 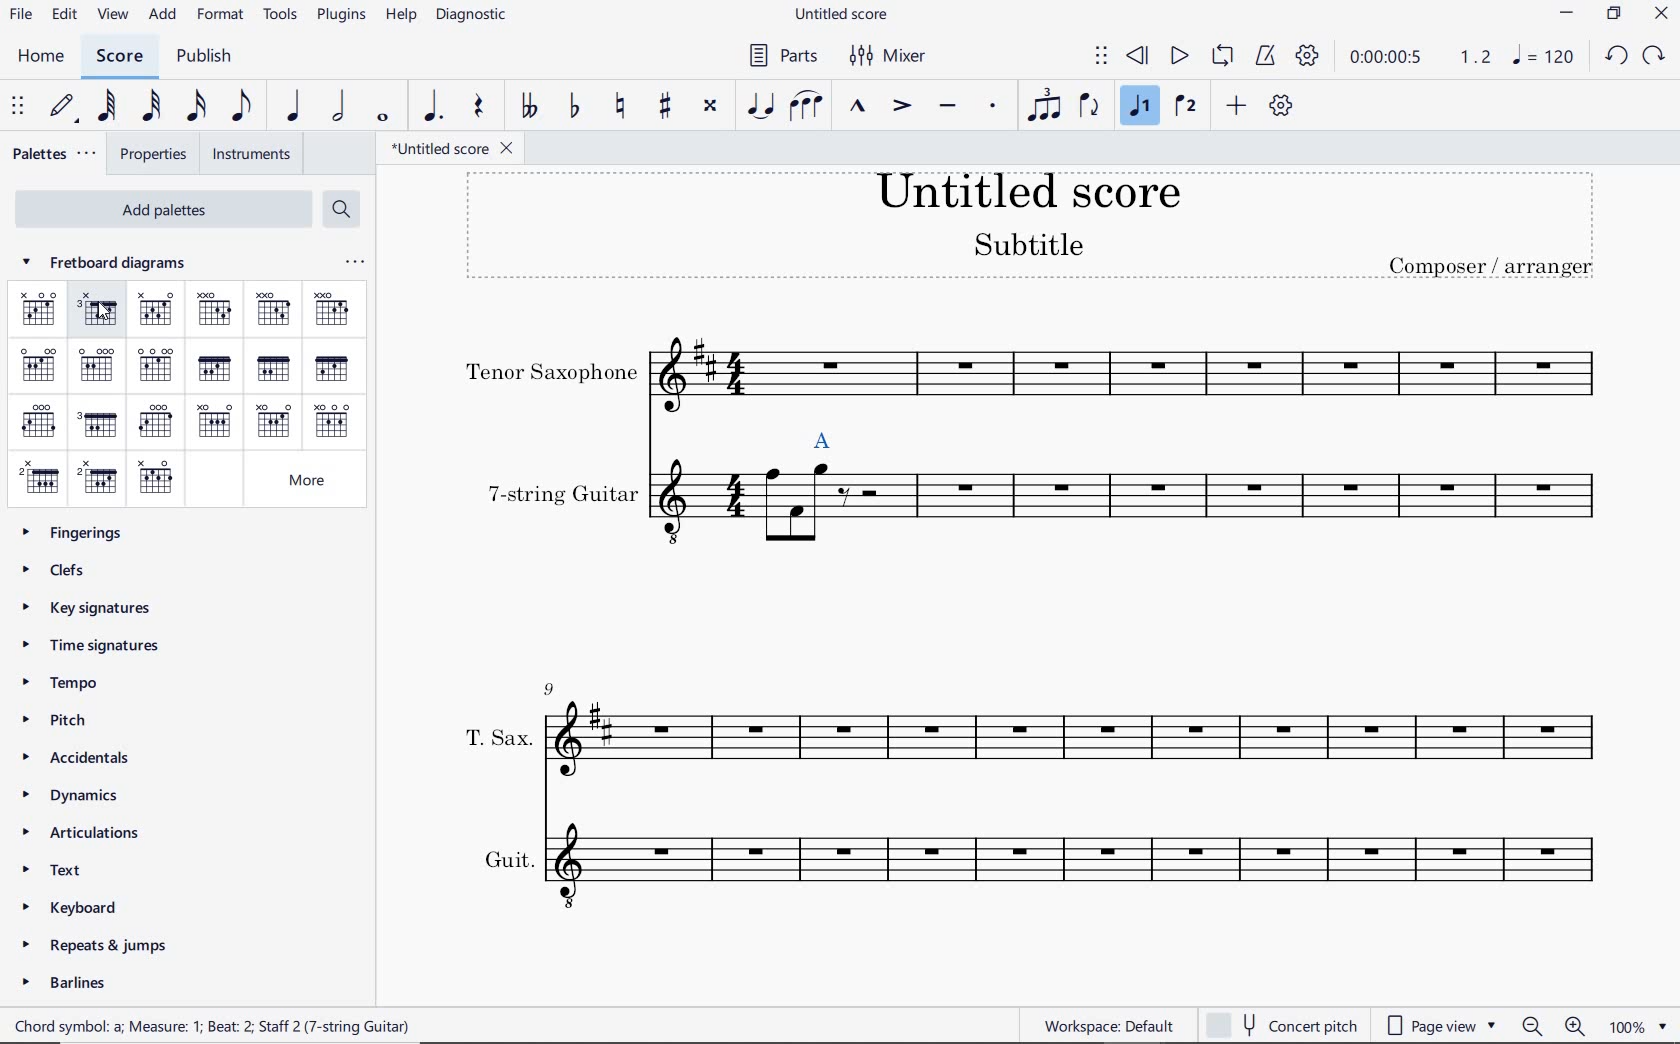 What do you see at coordinates (1041, 374) in the screenshot?
I see `INSTRUMENT: TENOR SAXOPHONE` at bounding box center [1041, 374].